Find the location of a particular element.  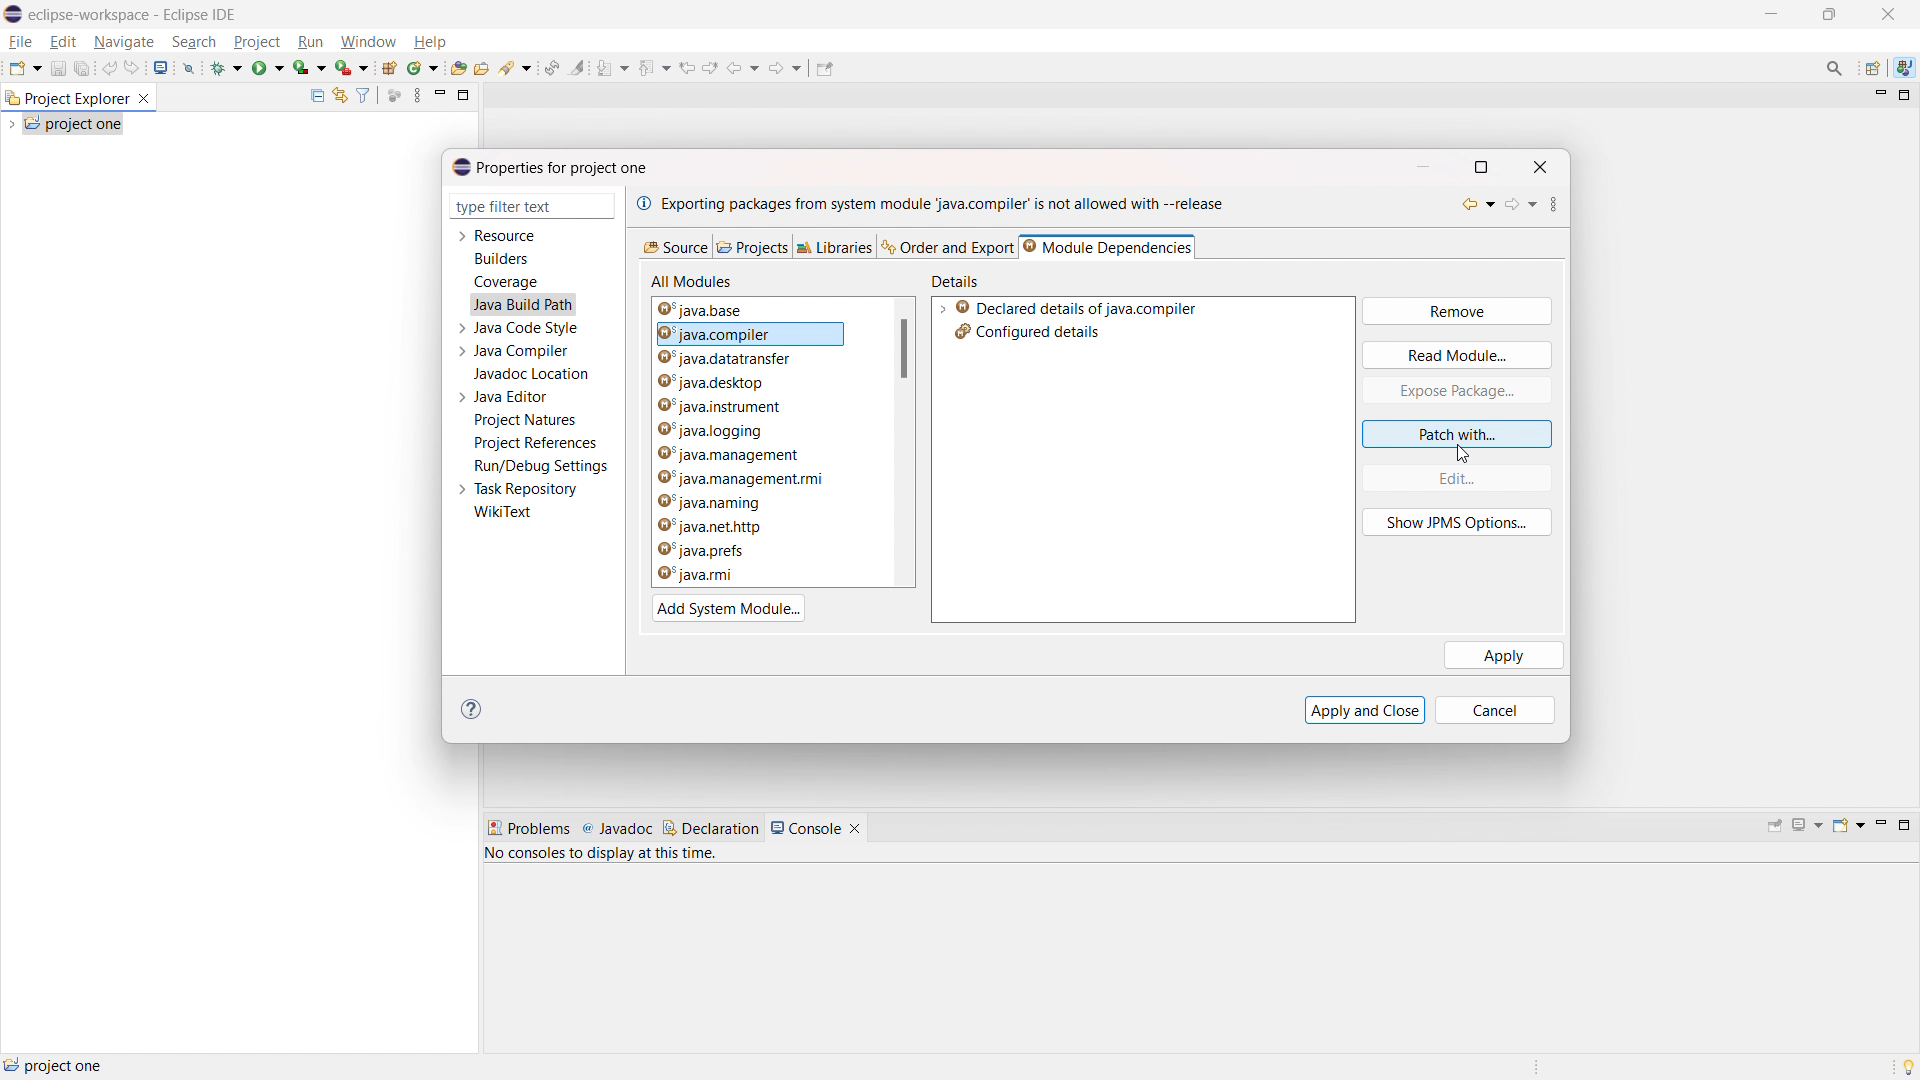

tip of the day is located at coordinates (1908, 1066).